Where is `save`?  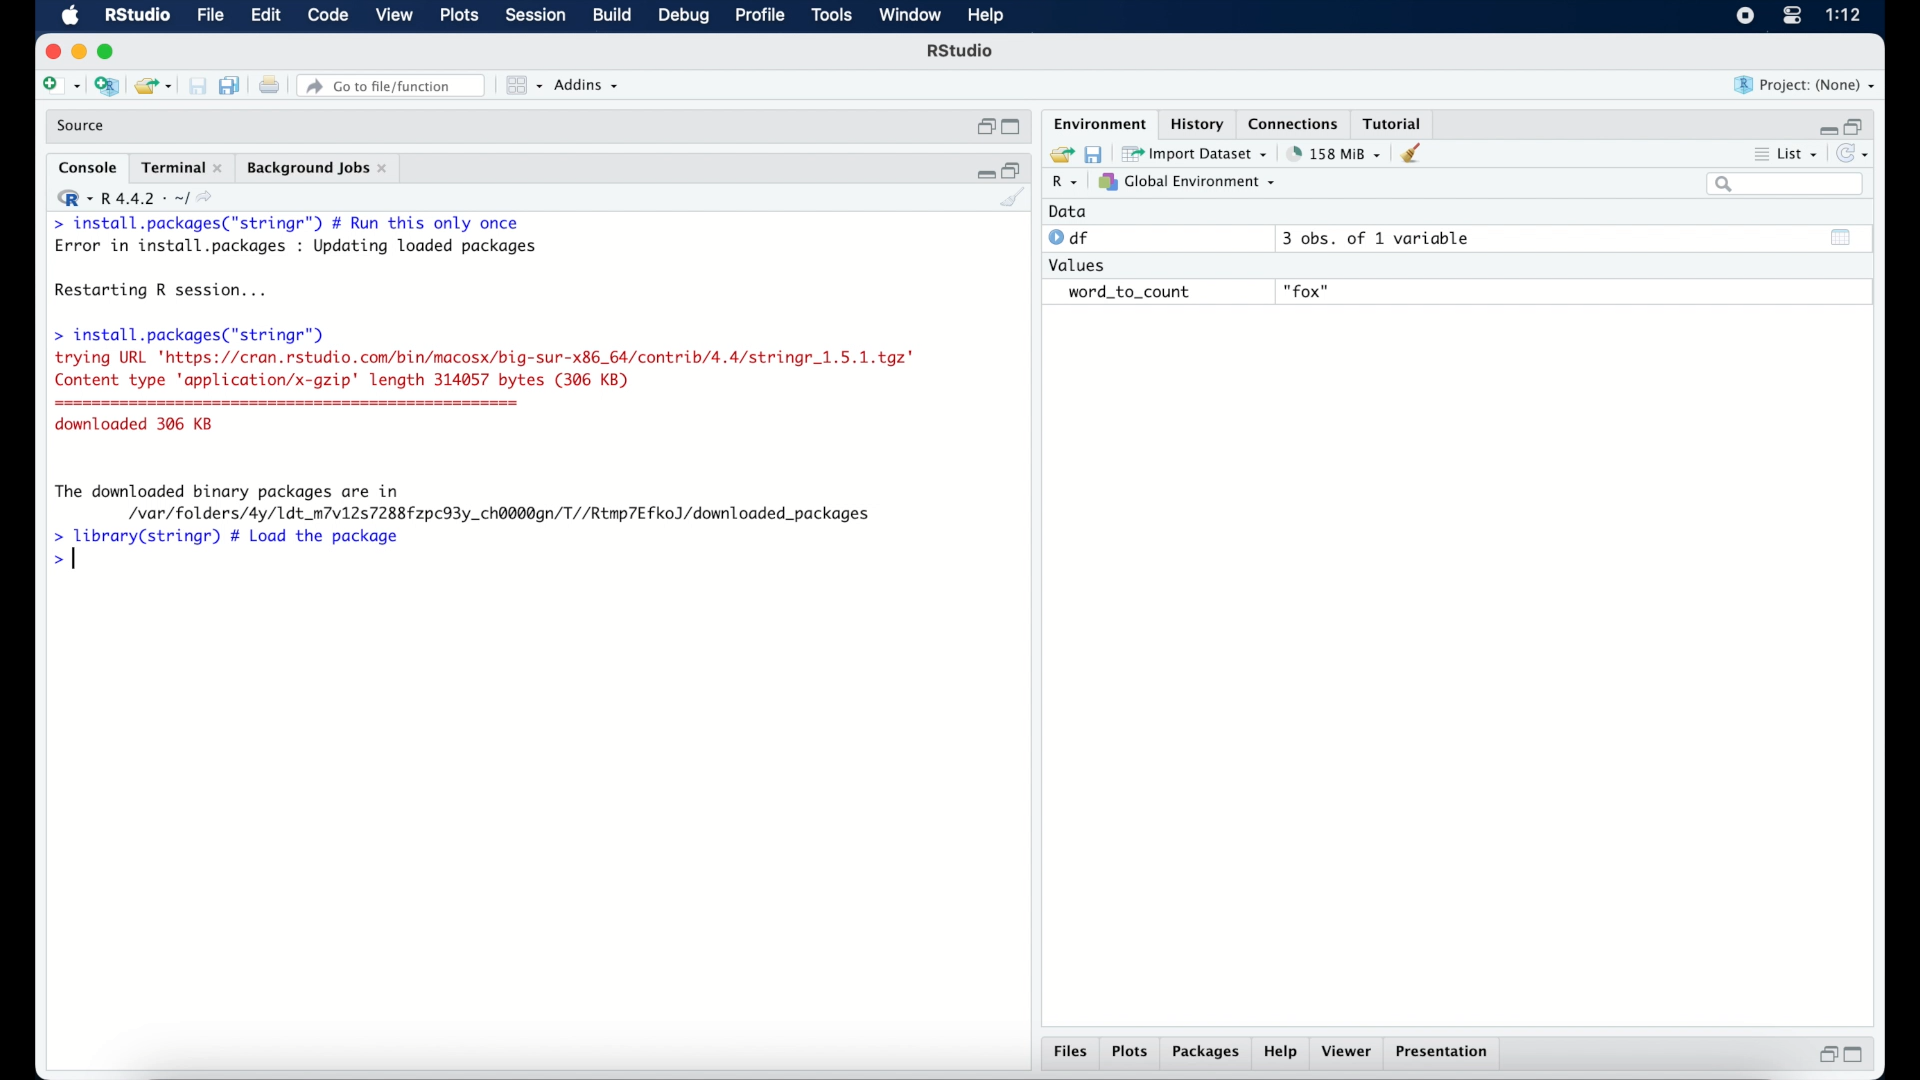 save is located at coordinates (200, 87).